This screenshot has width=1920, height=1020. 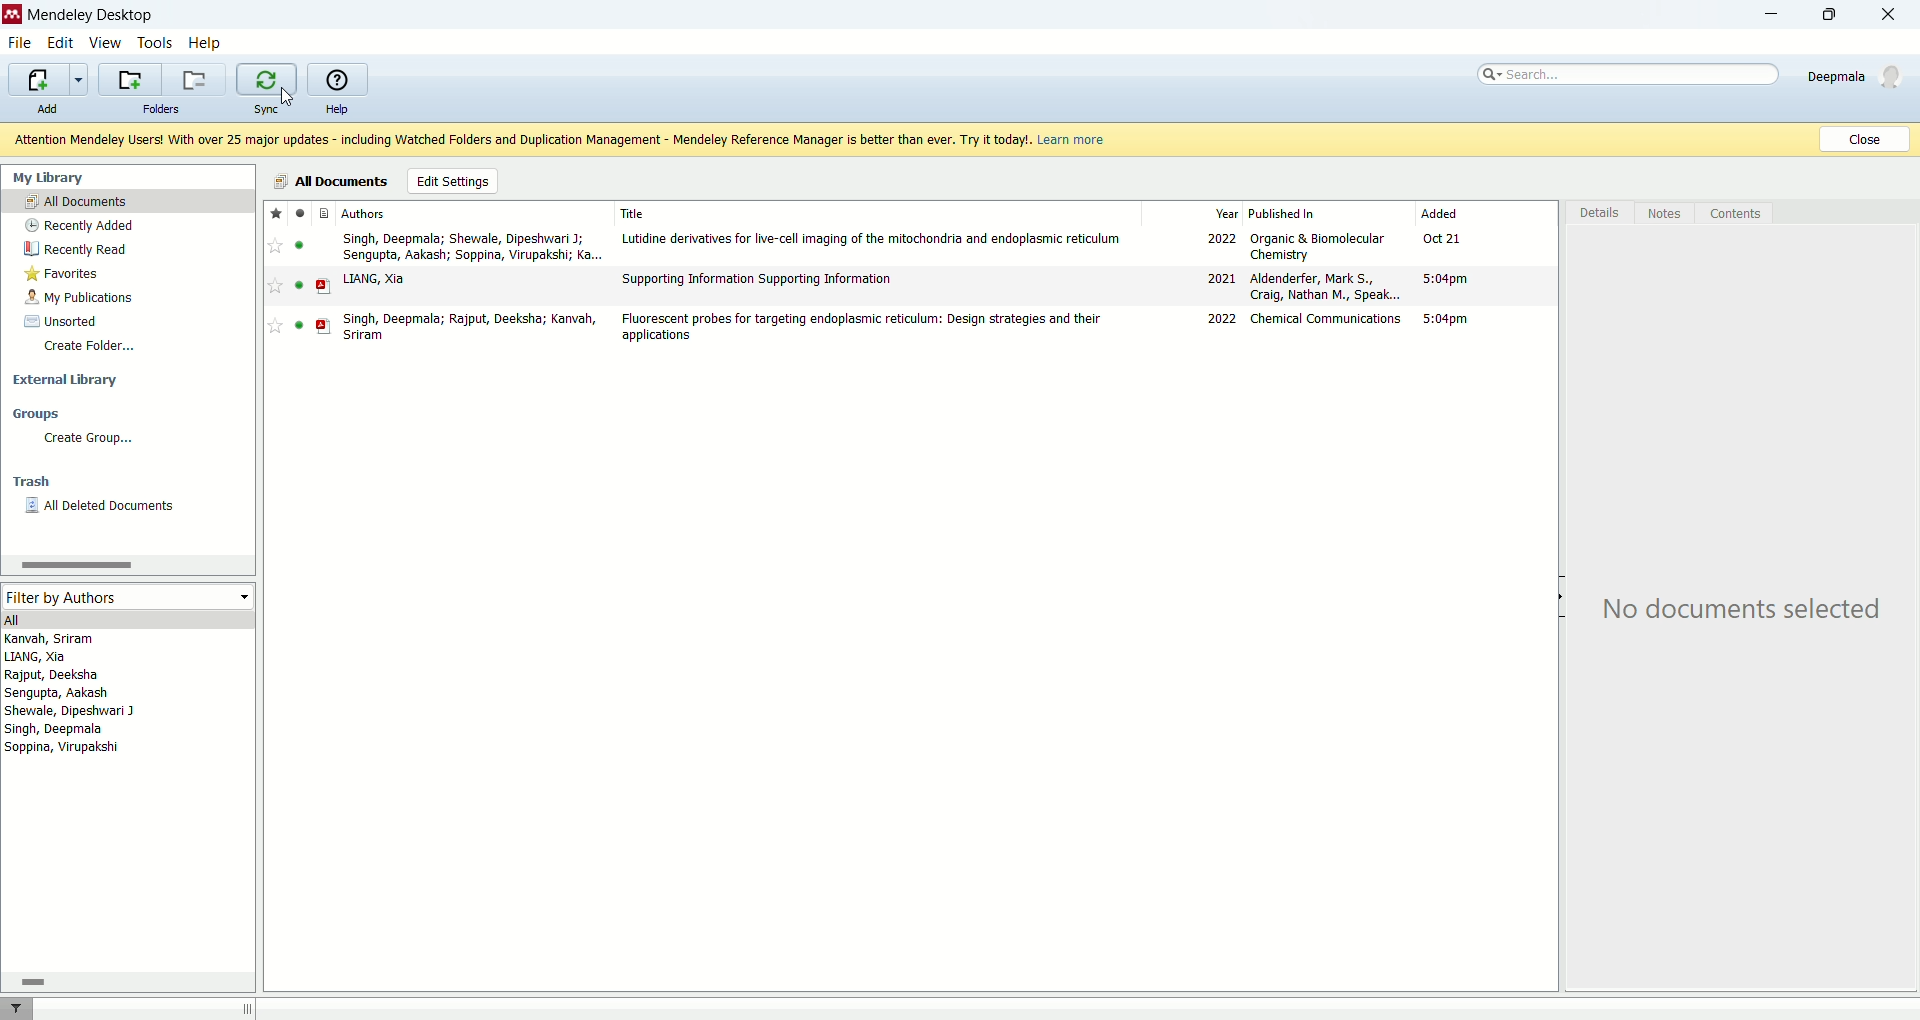 What do you see at coordinates (1222, 245) in the screenshot?
I see `2022` at bounding box center [1222, 245].